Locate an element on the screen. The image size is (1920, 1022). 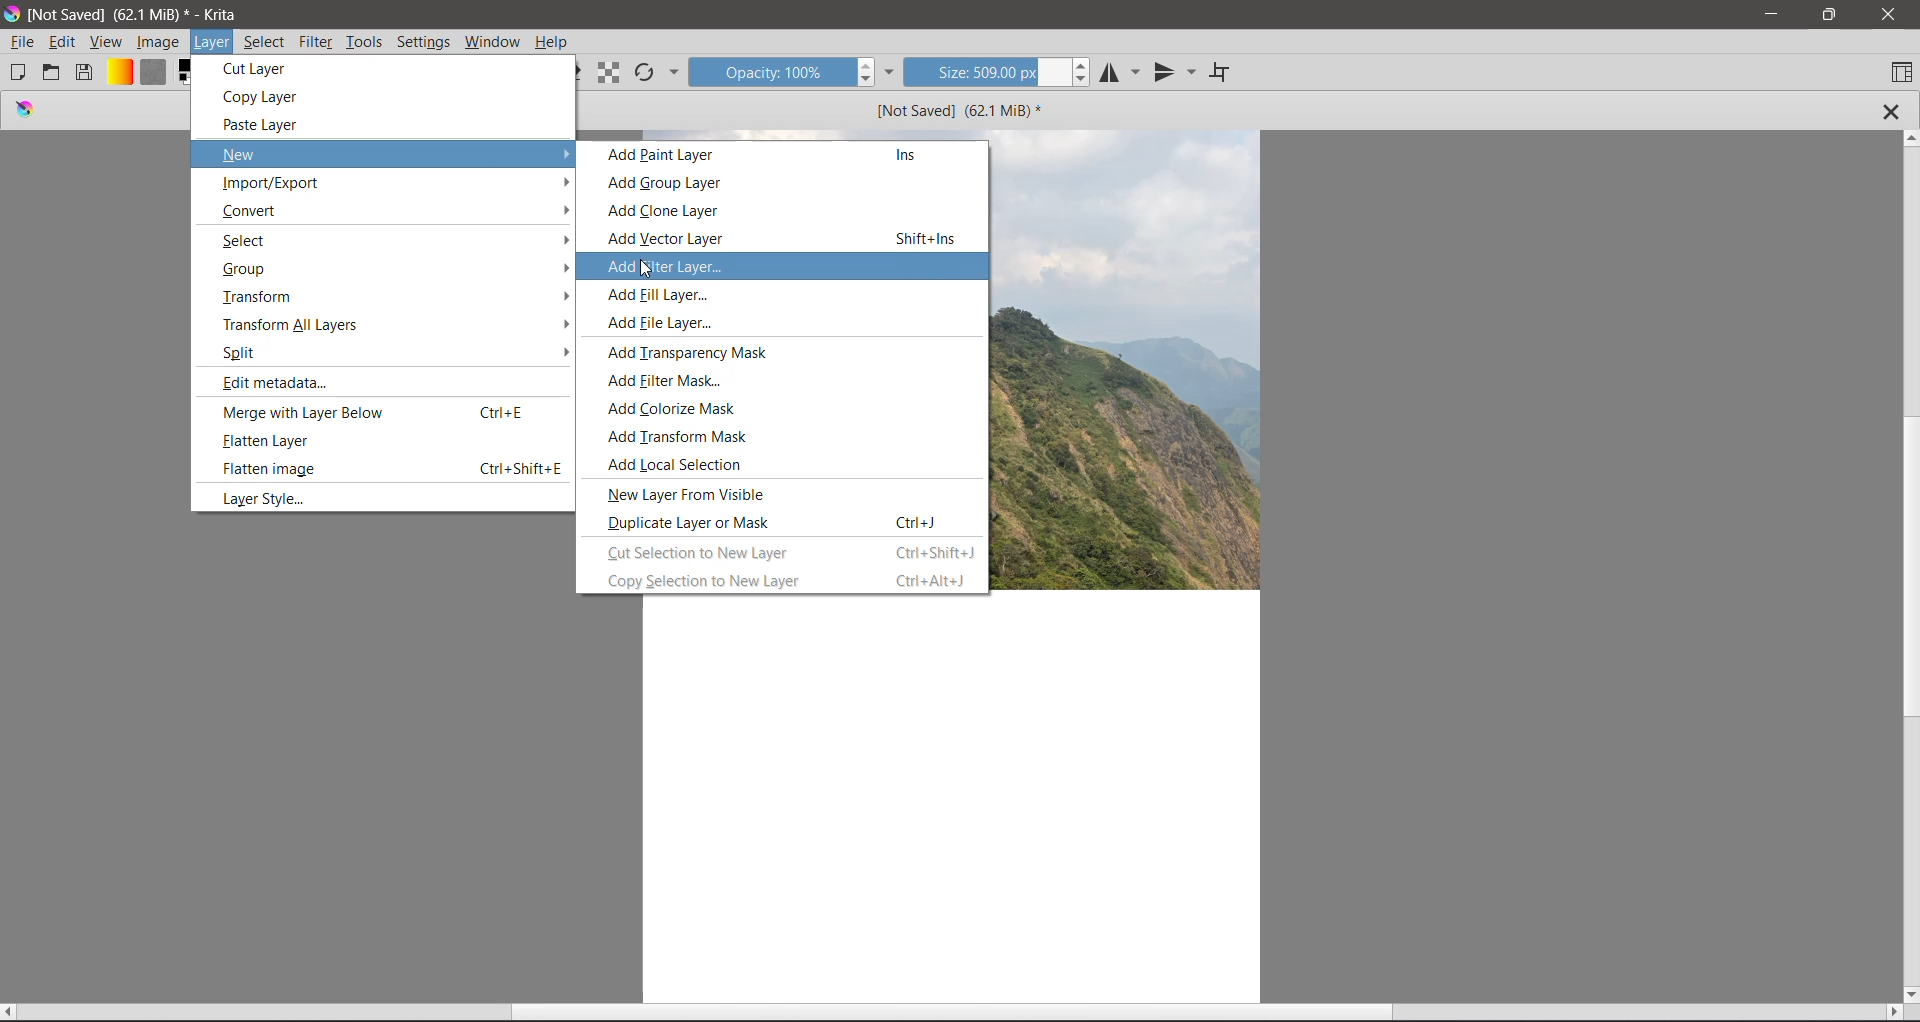
Add Filter Layer is located at coordinates (664, 266).